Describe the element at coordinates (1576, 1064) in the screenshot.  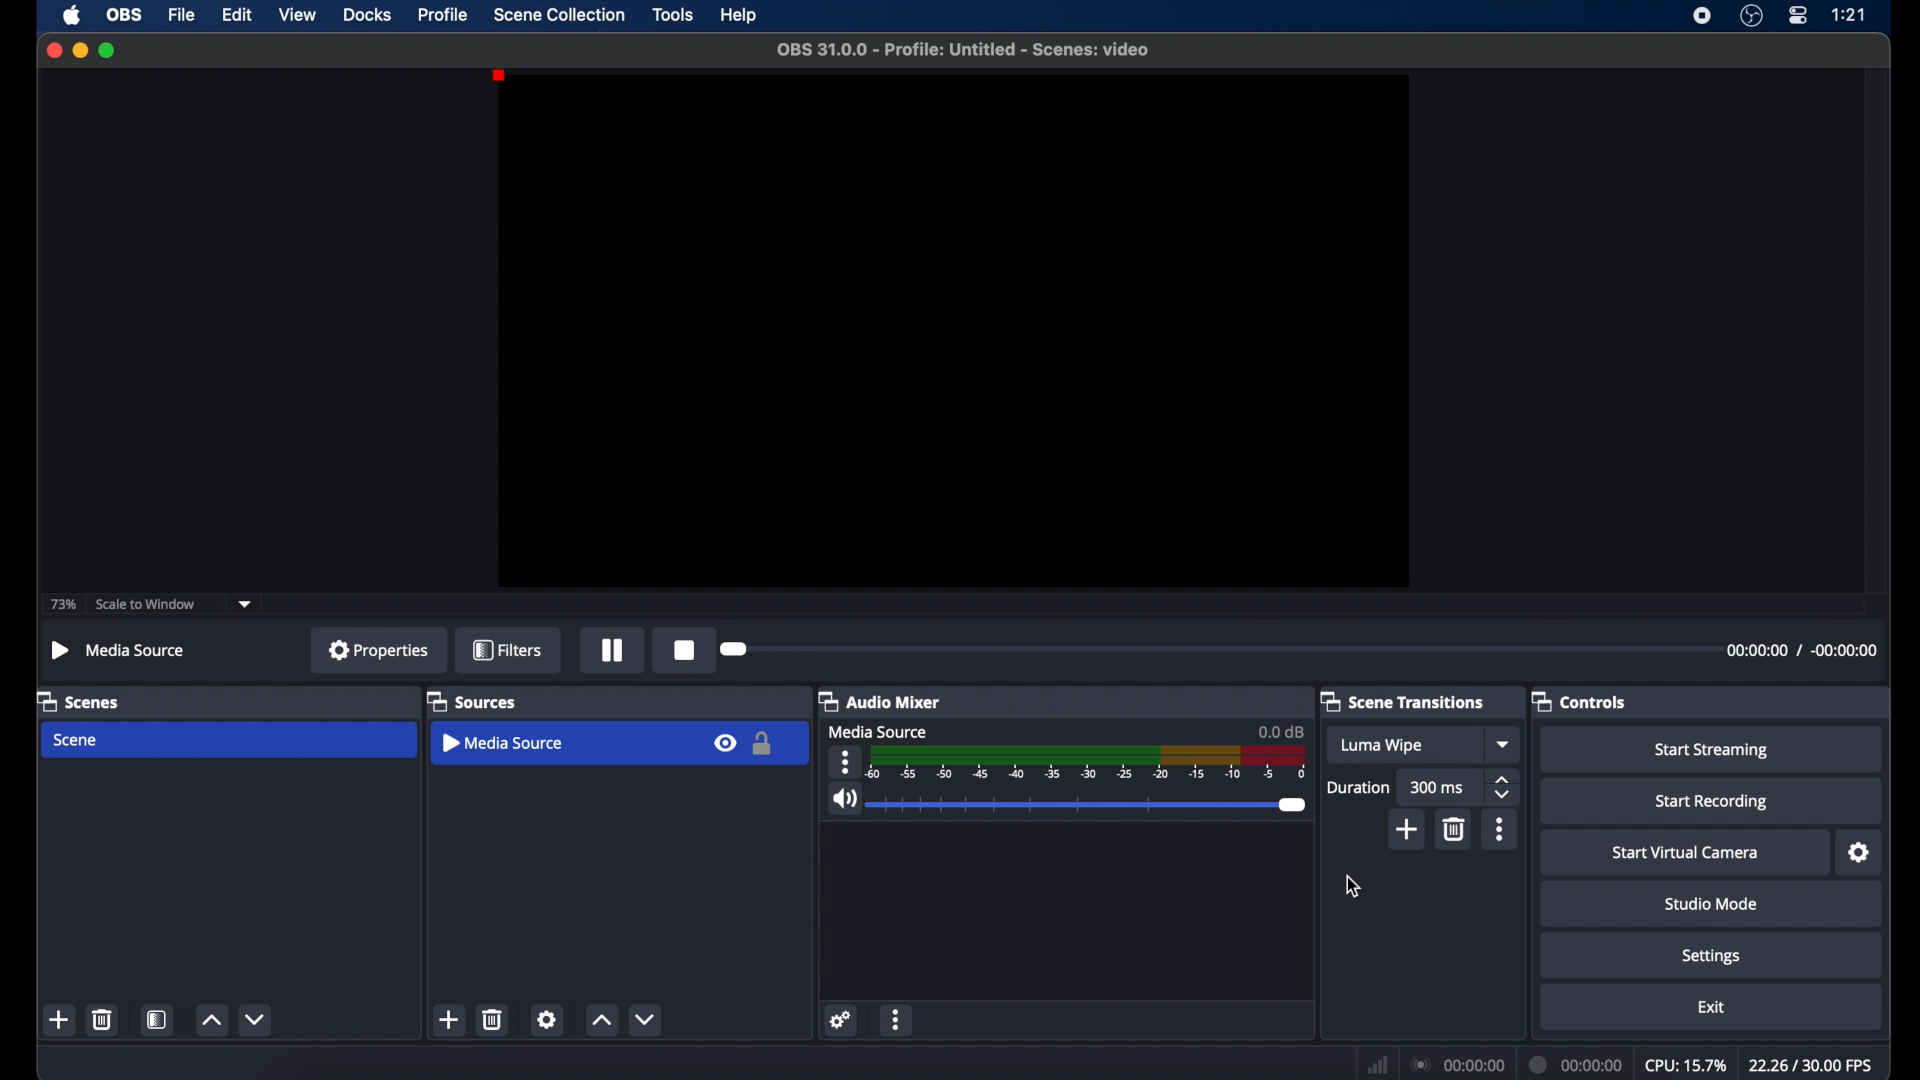
I see `duration` at that location.